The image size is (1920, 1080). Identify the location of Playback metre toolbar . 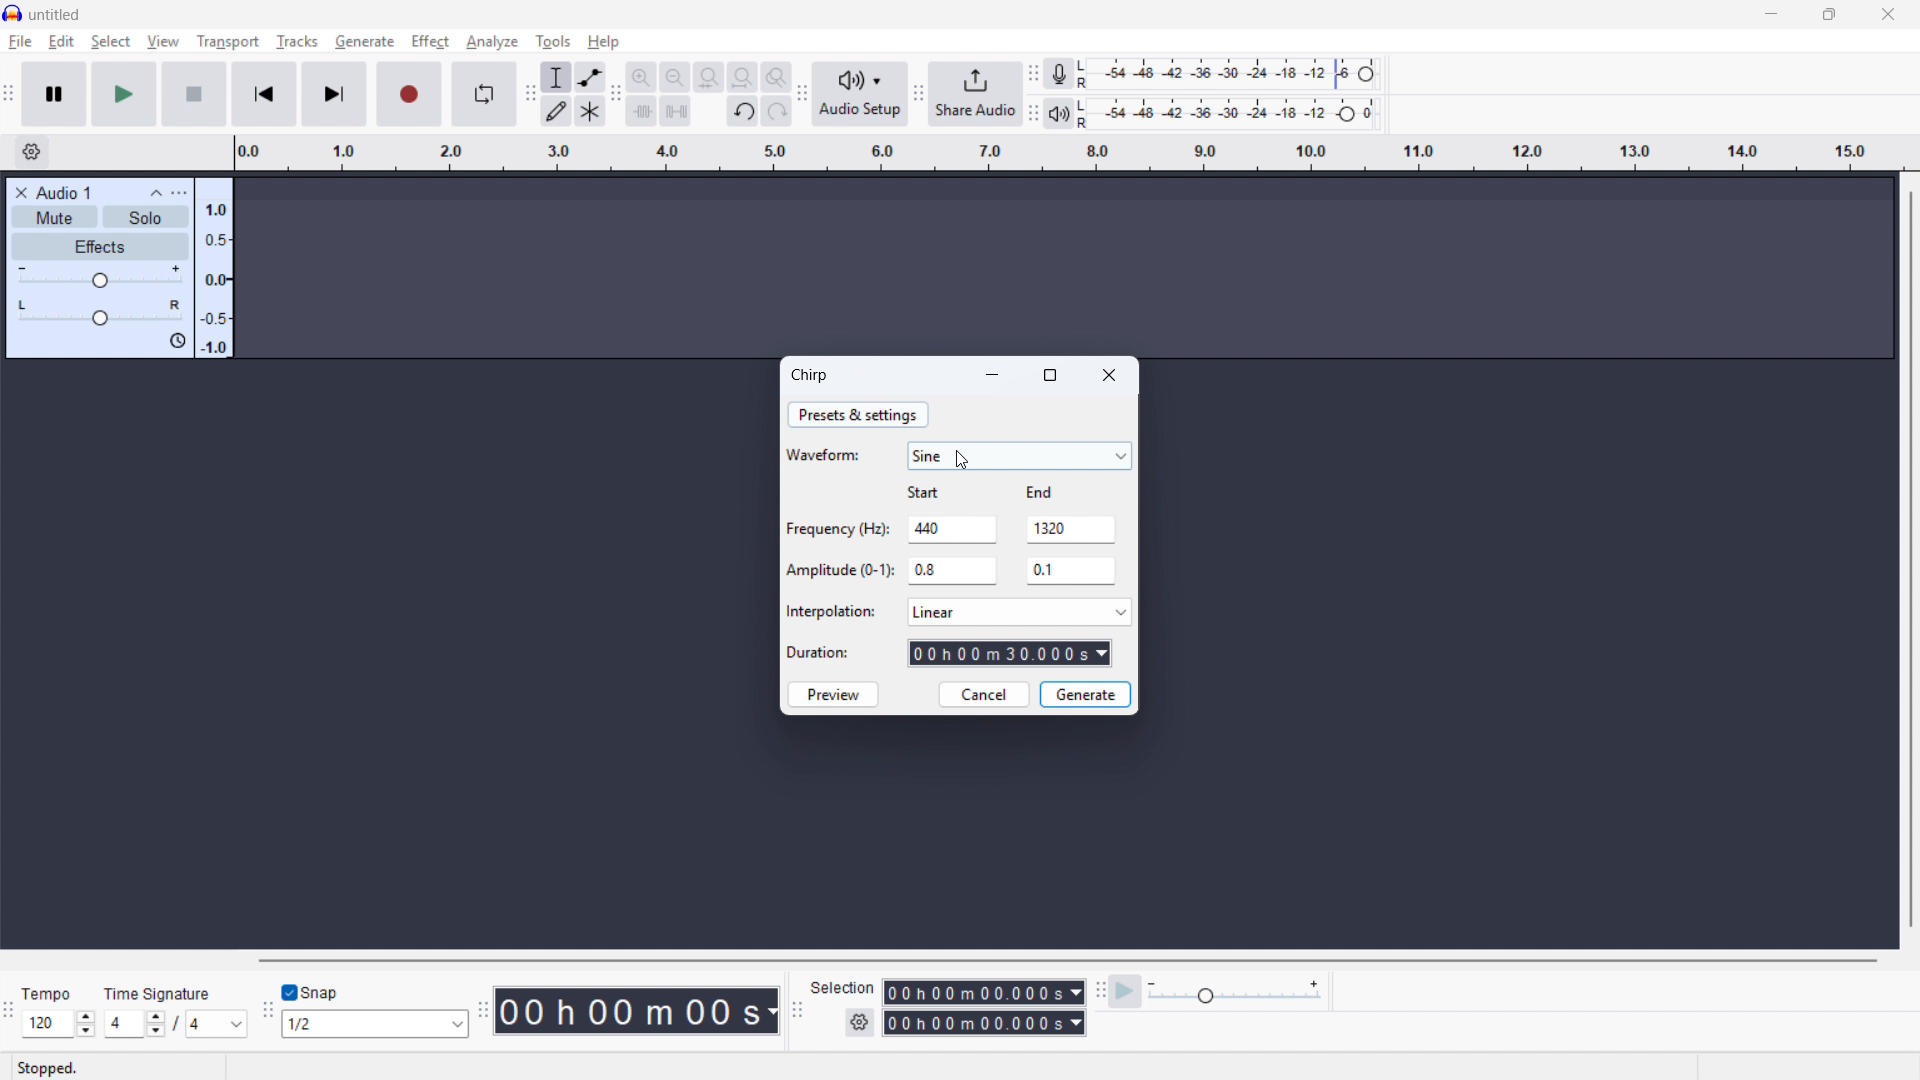
(1033, 113).